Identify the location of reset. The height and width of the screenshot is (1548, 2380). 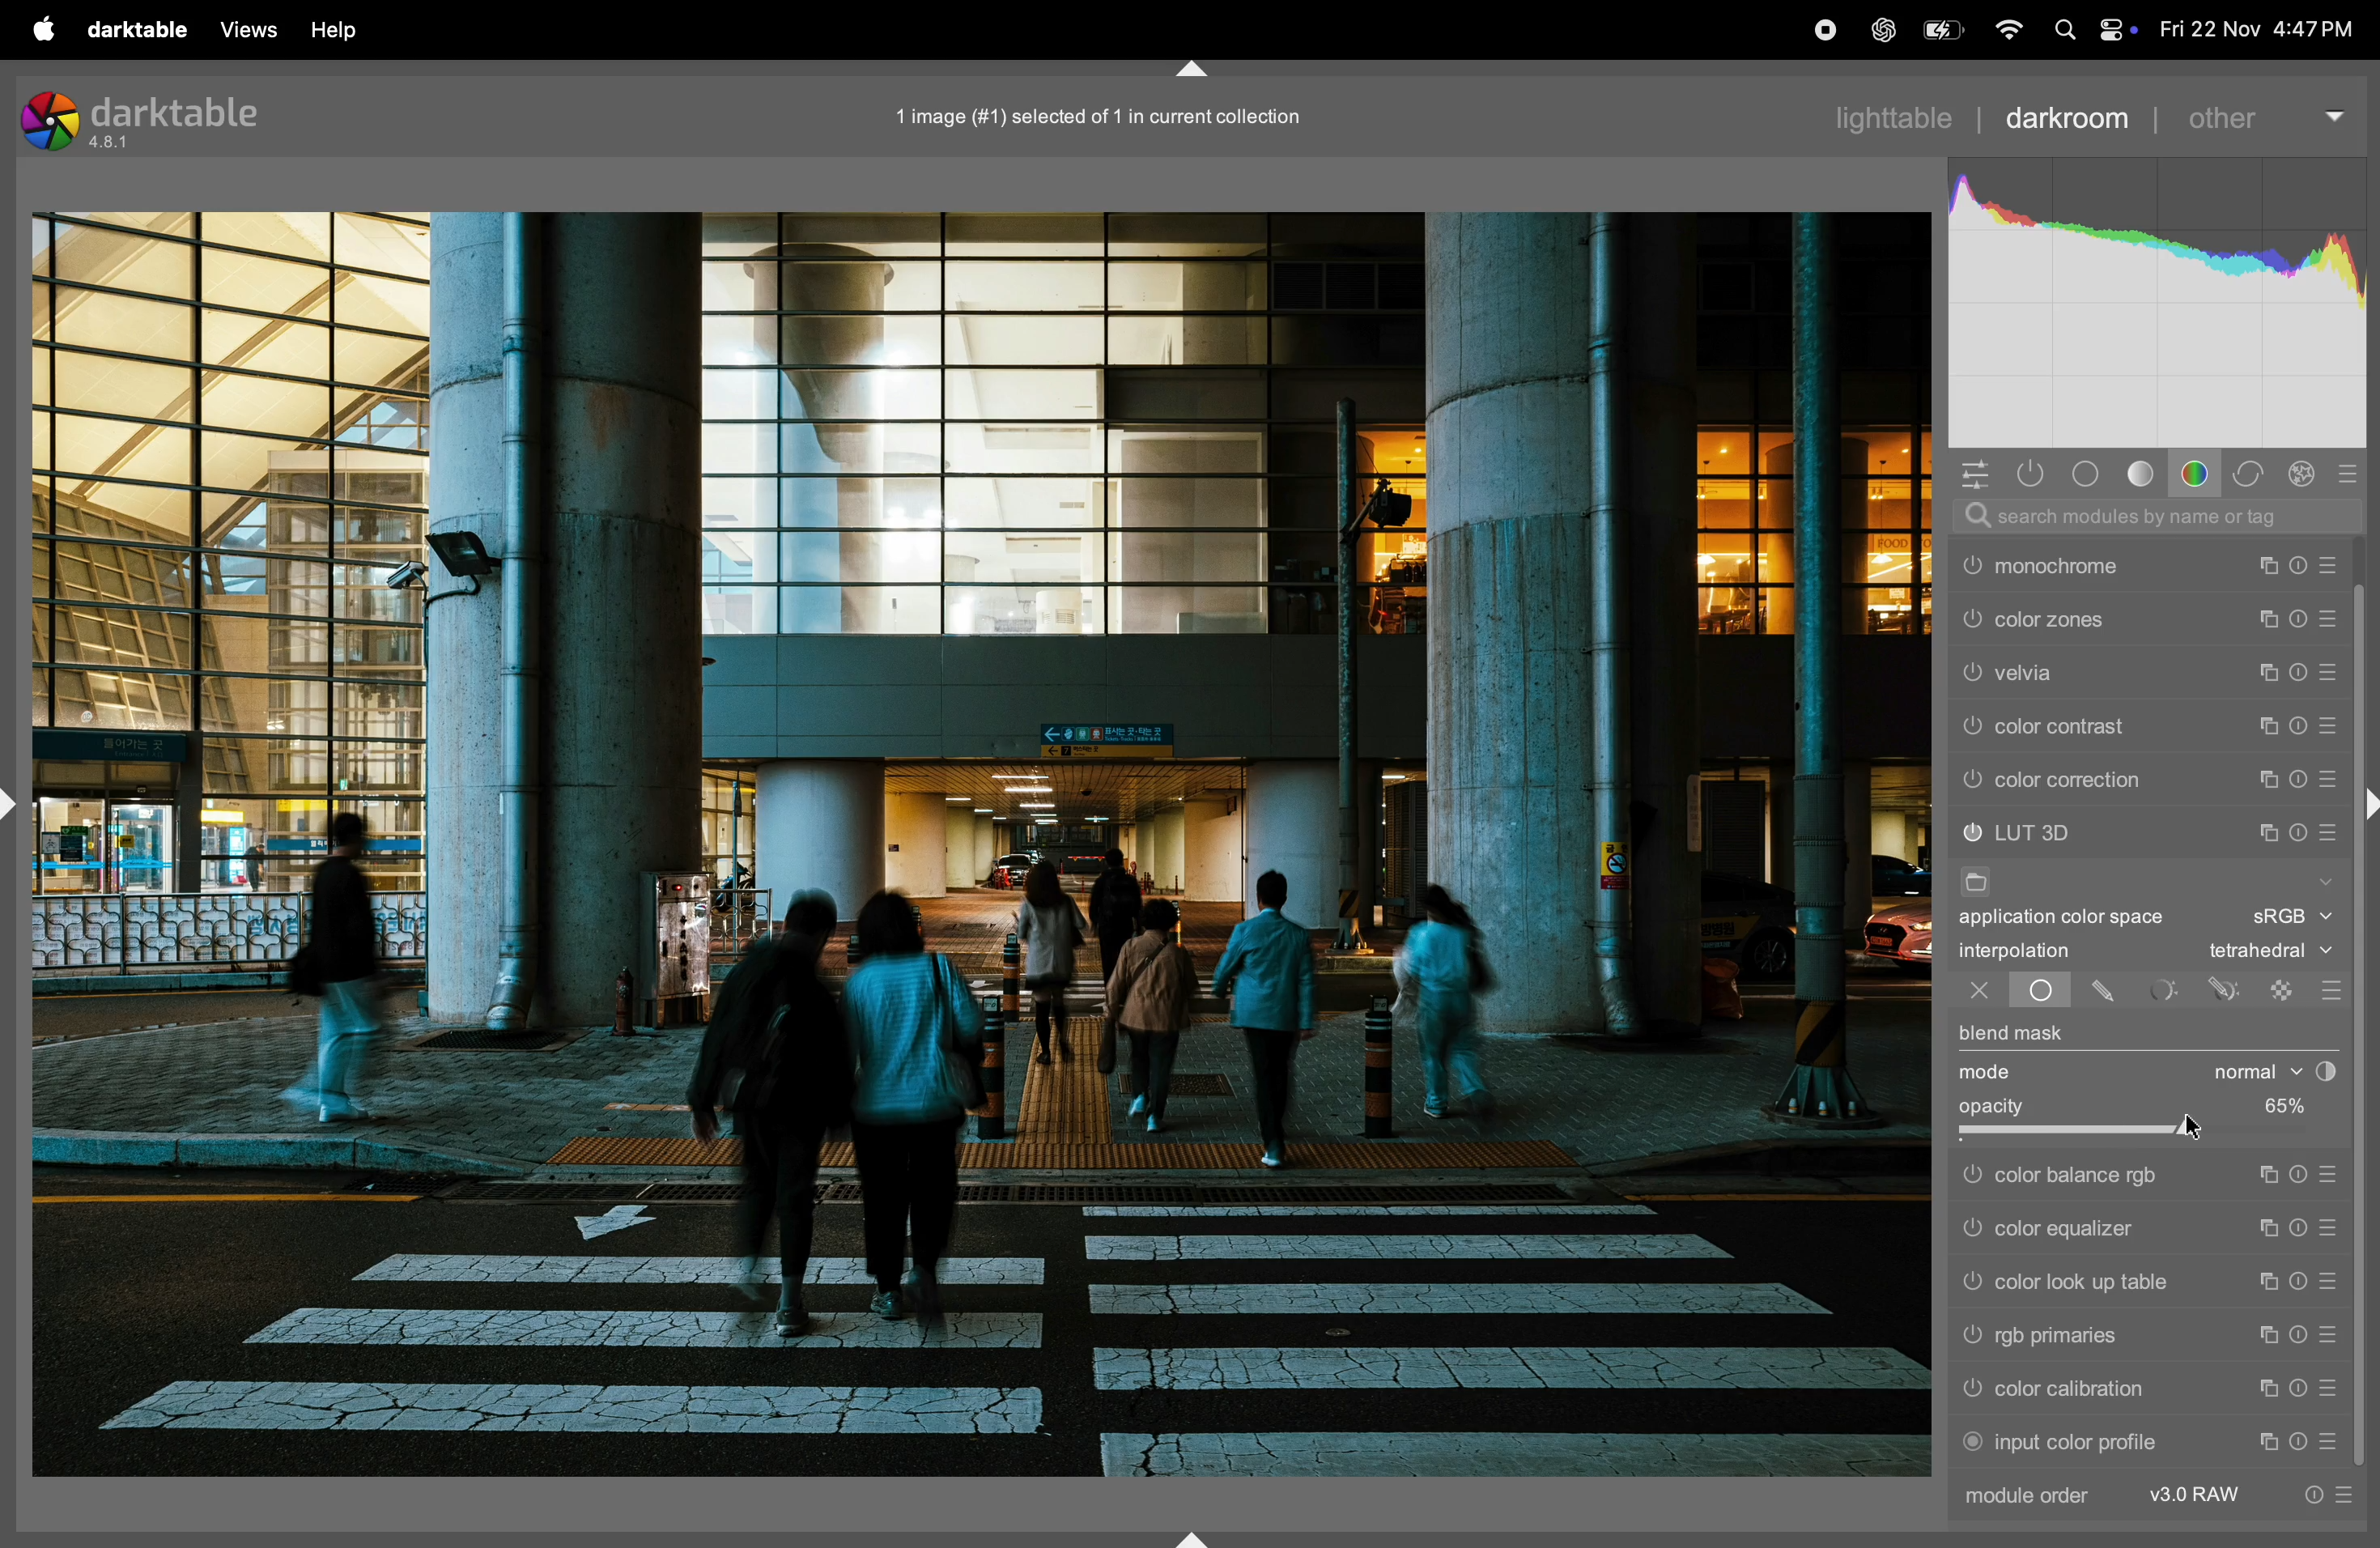
(2300, 720).